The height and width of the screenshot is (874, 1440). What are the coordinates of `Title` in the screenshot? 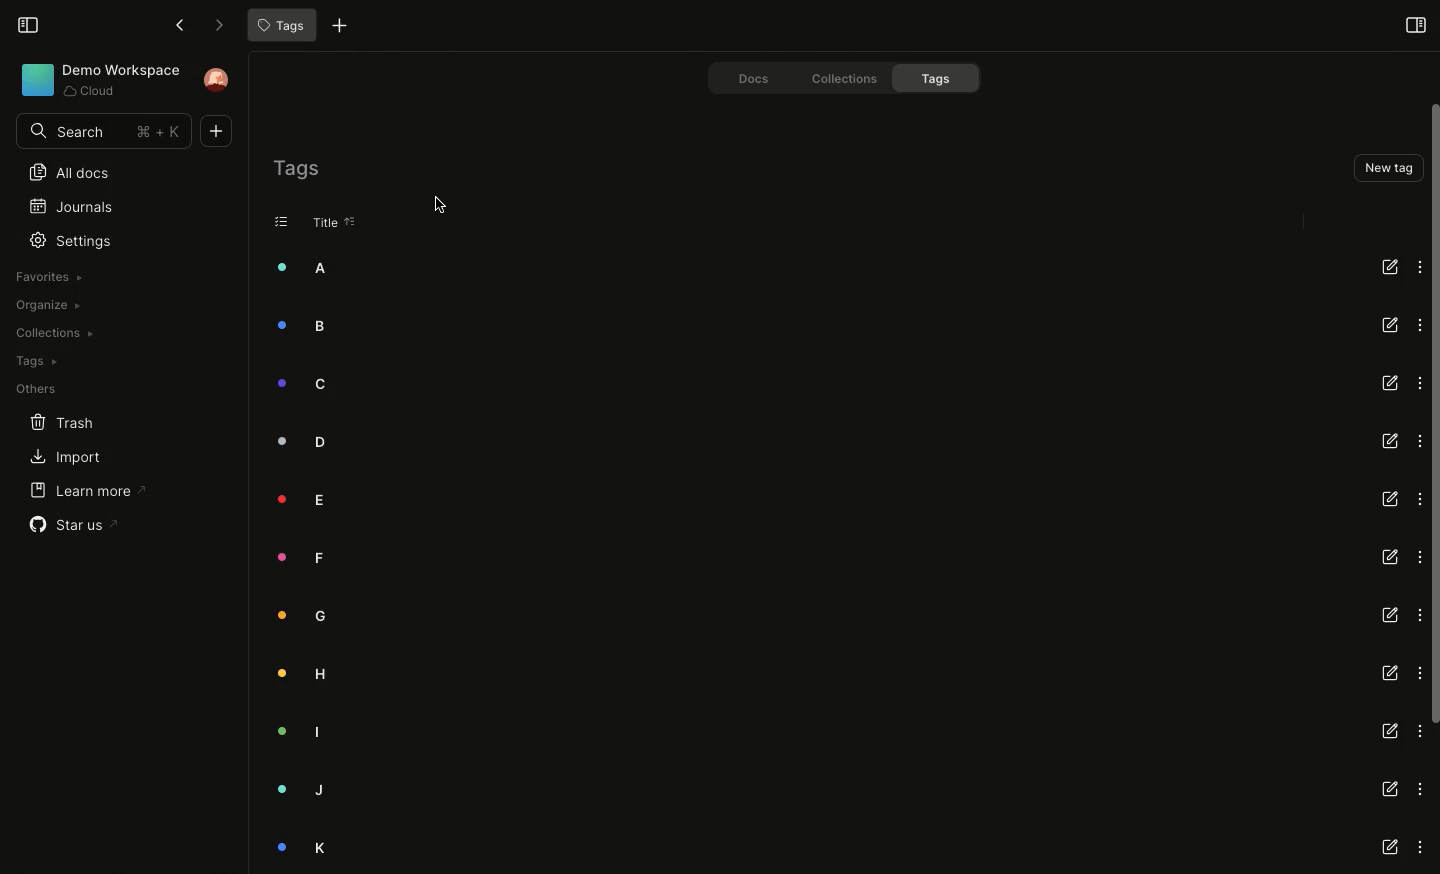 It's located at (322, 223).